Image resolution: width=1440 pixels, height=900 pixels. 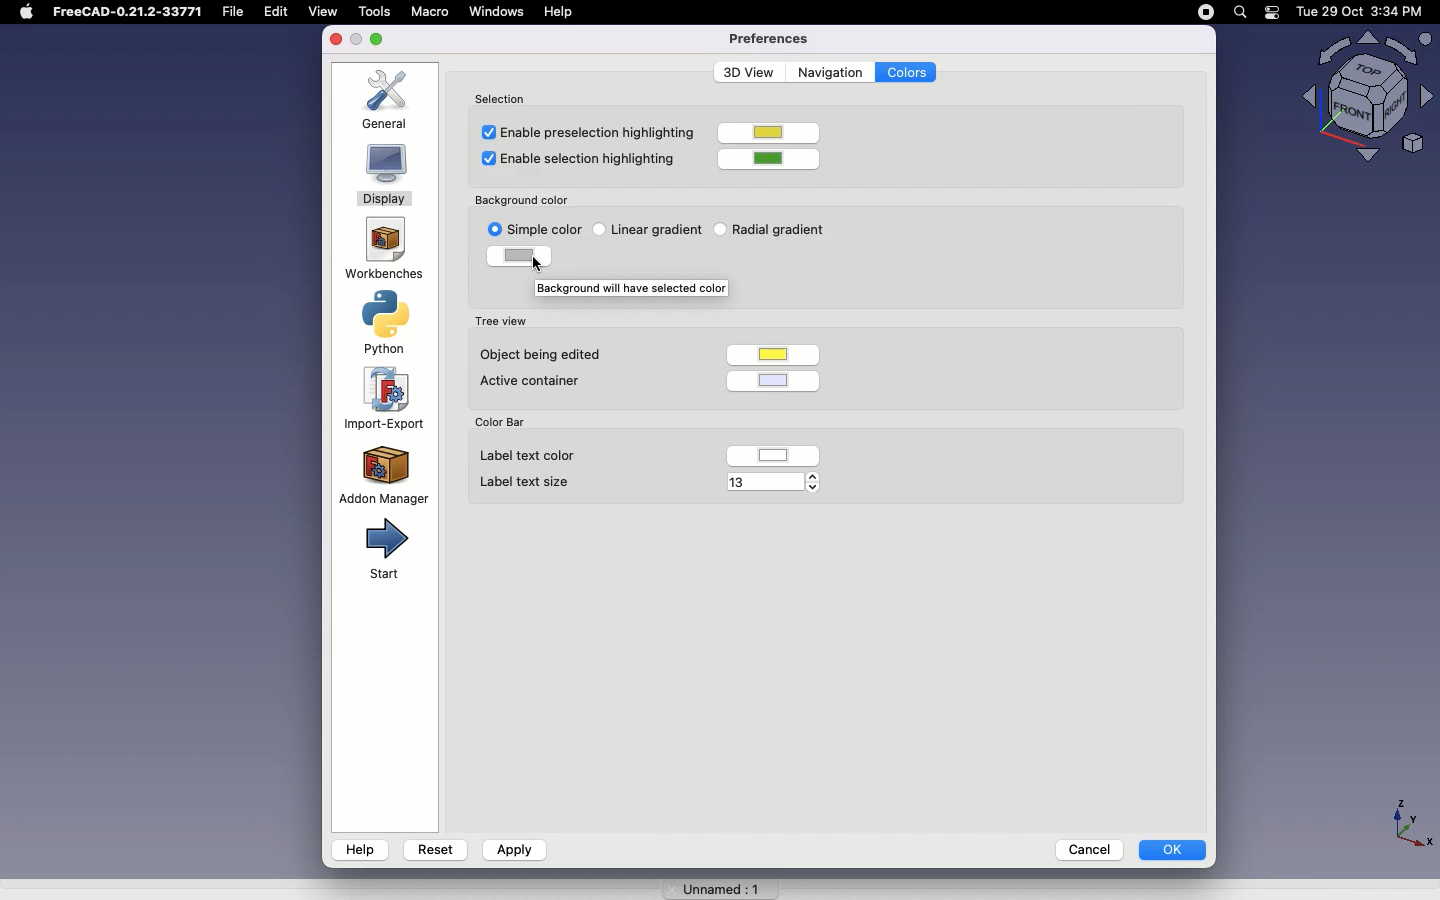 What do you see at coordinates (713, 885) in the screenshot?
I see `Unnamed 1` at bounding box center [713, 885].